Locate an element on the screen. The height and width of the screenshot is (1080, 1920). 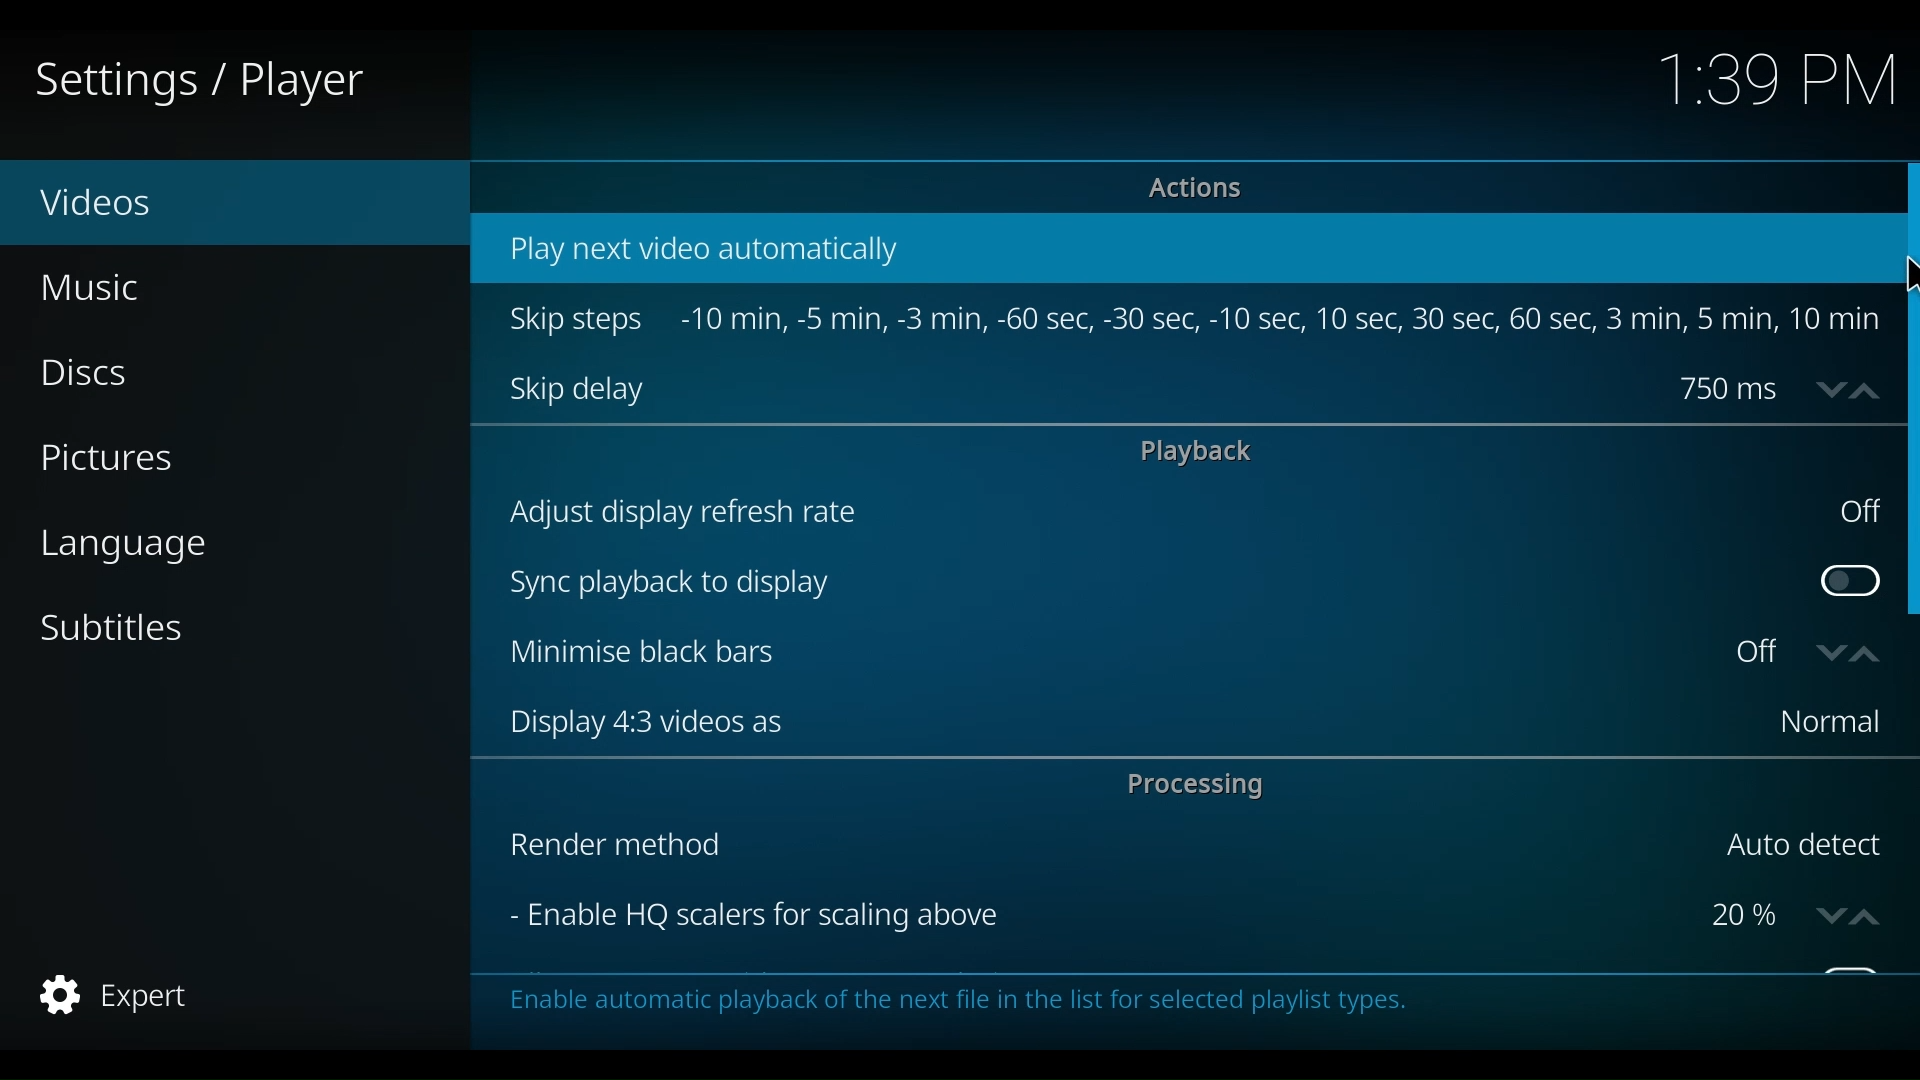
Time is located at coordinates (1777, 83).